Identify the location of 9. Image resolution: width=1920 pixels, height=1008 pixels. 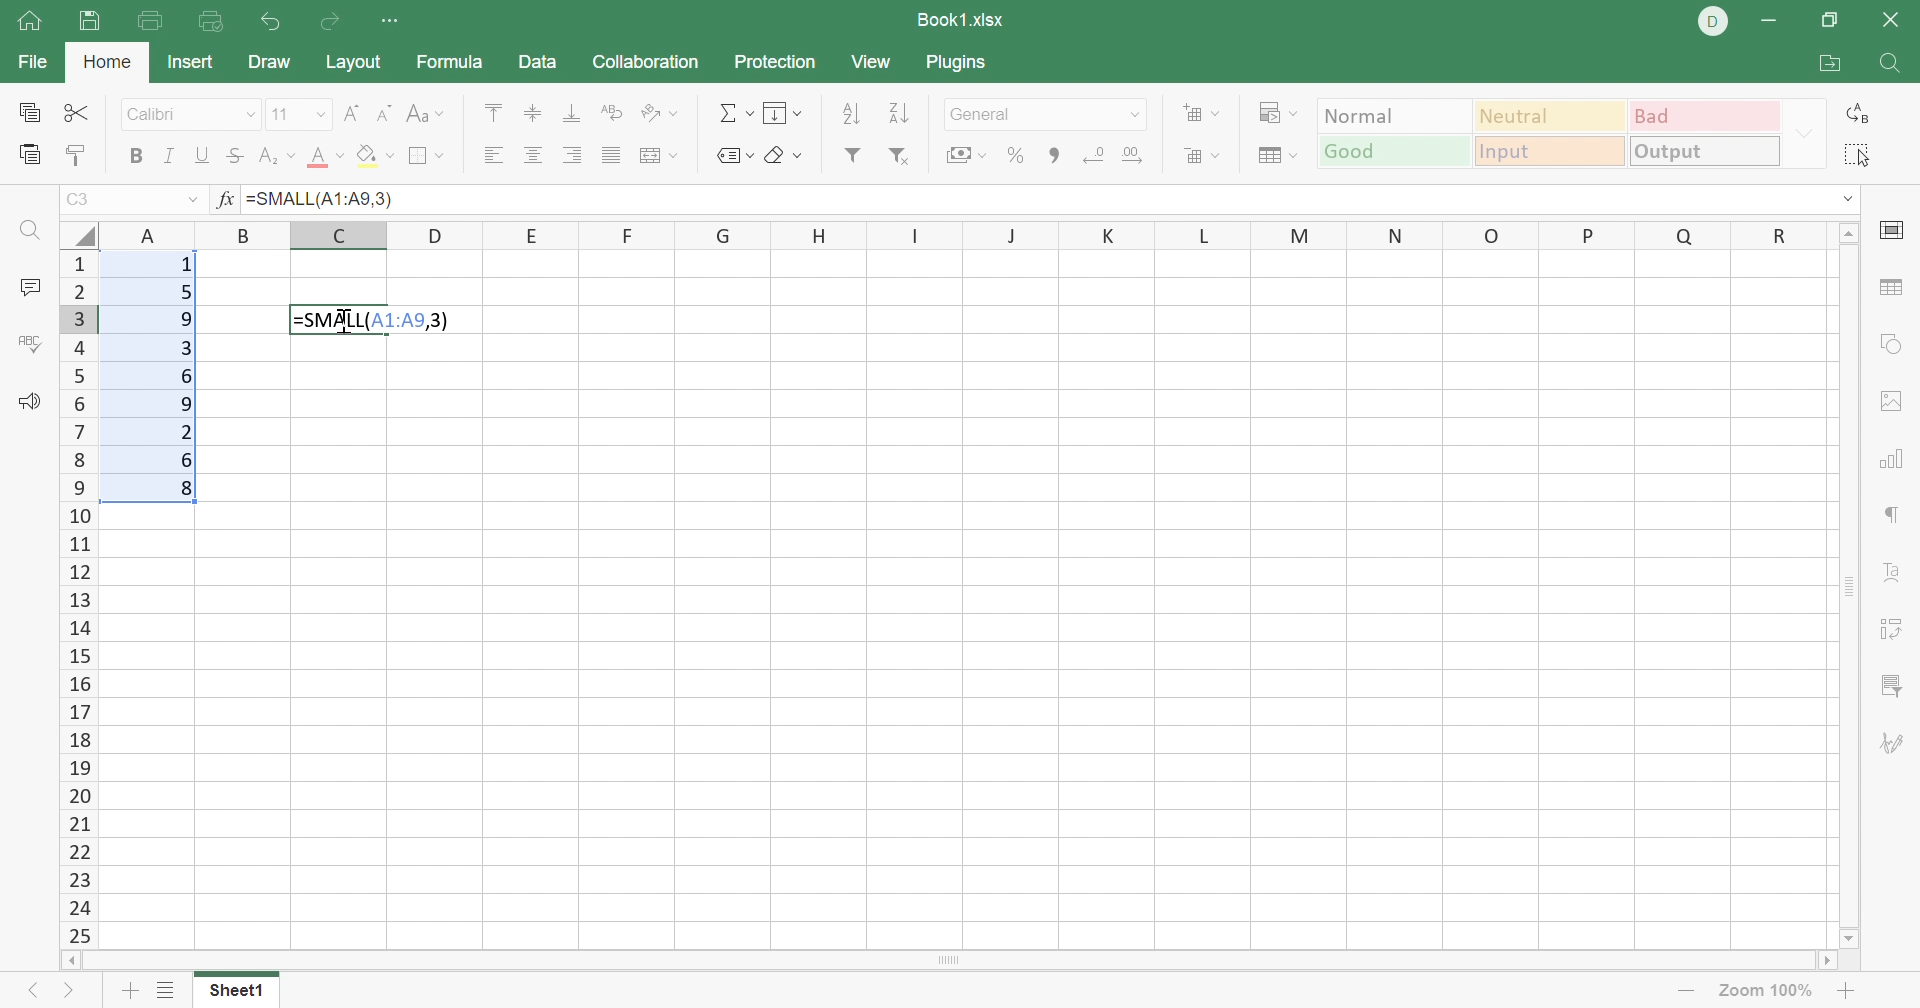
(184, 404).